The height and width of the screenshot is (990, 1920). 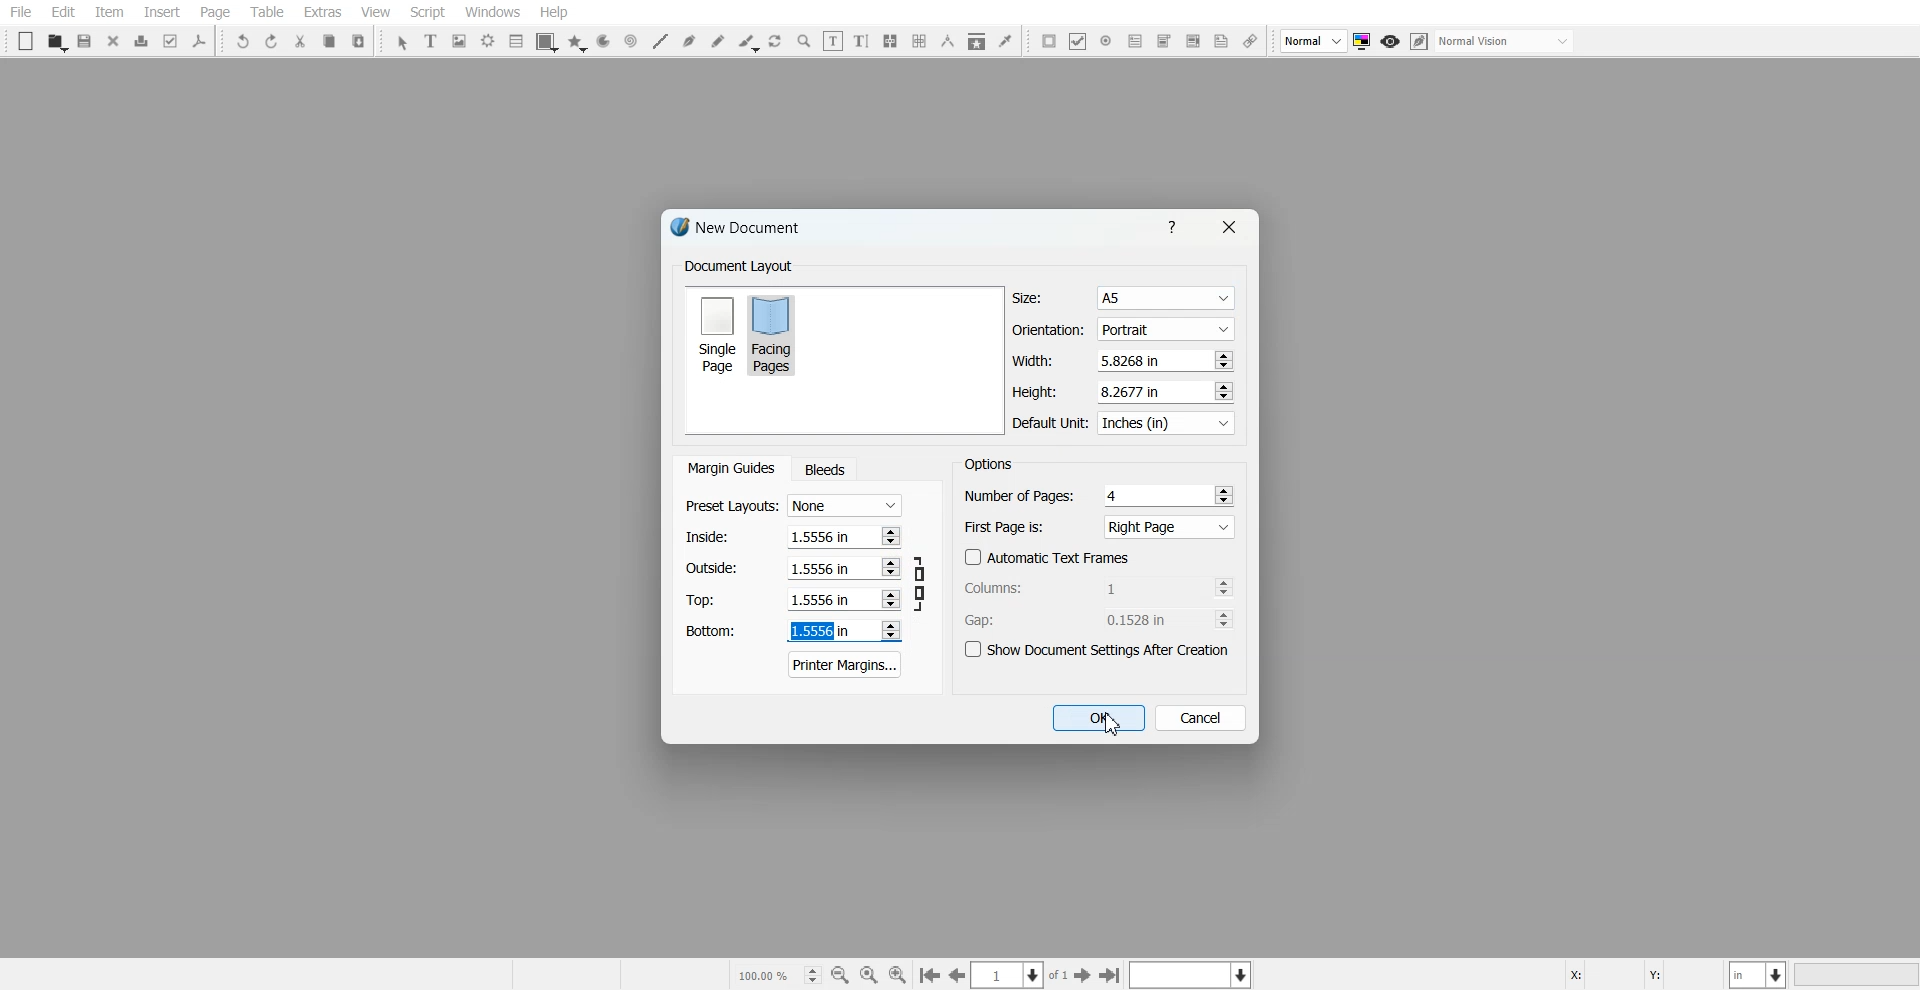 What do you see at coordinates (777, 42) in the screenshot?
I see `Rotate Item` at bounding box center [777, 42].